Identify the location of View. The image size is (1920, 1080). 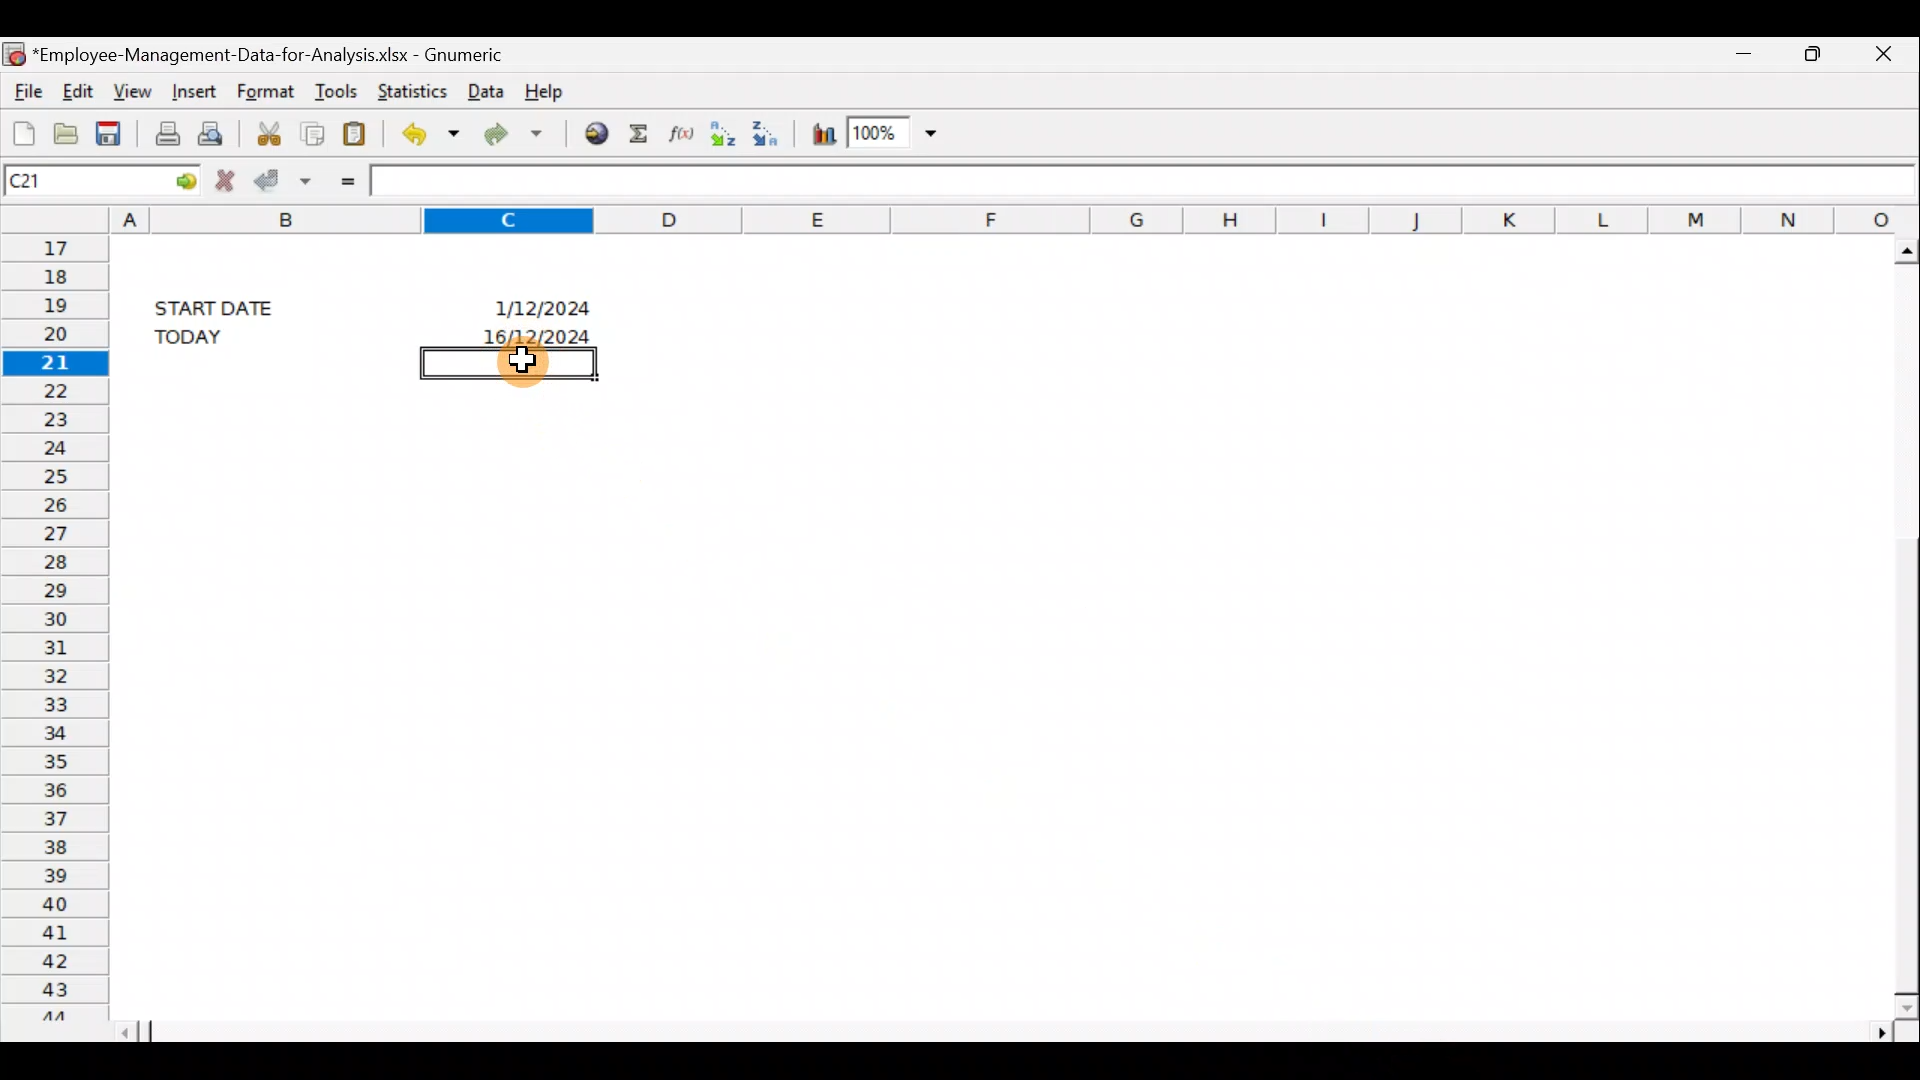
(134, 90).